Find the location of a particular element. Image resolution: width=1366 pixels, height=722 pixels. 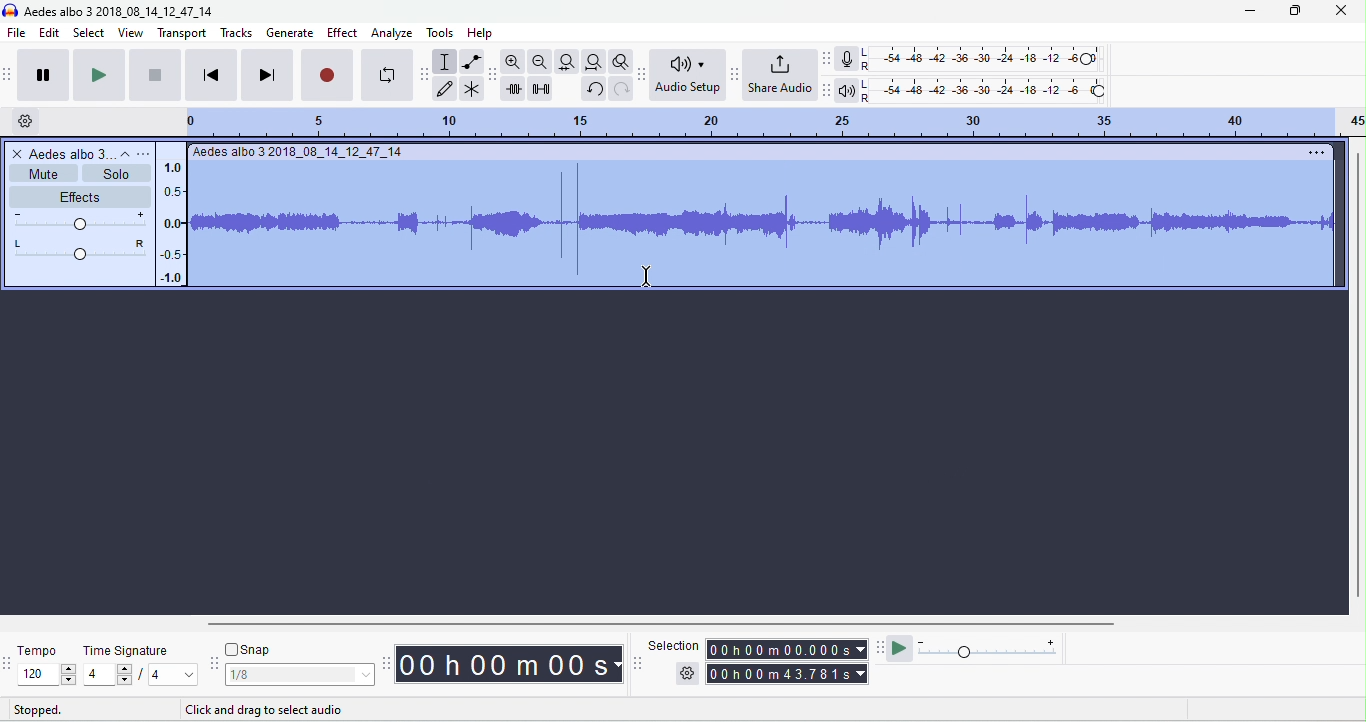

selection time is located at coordinates (788, 648).